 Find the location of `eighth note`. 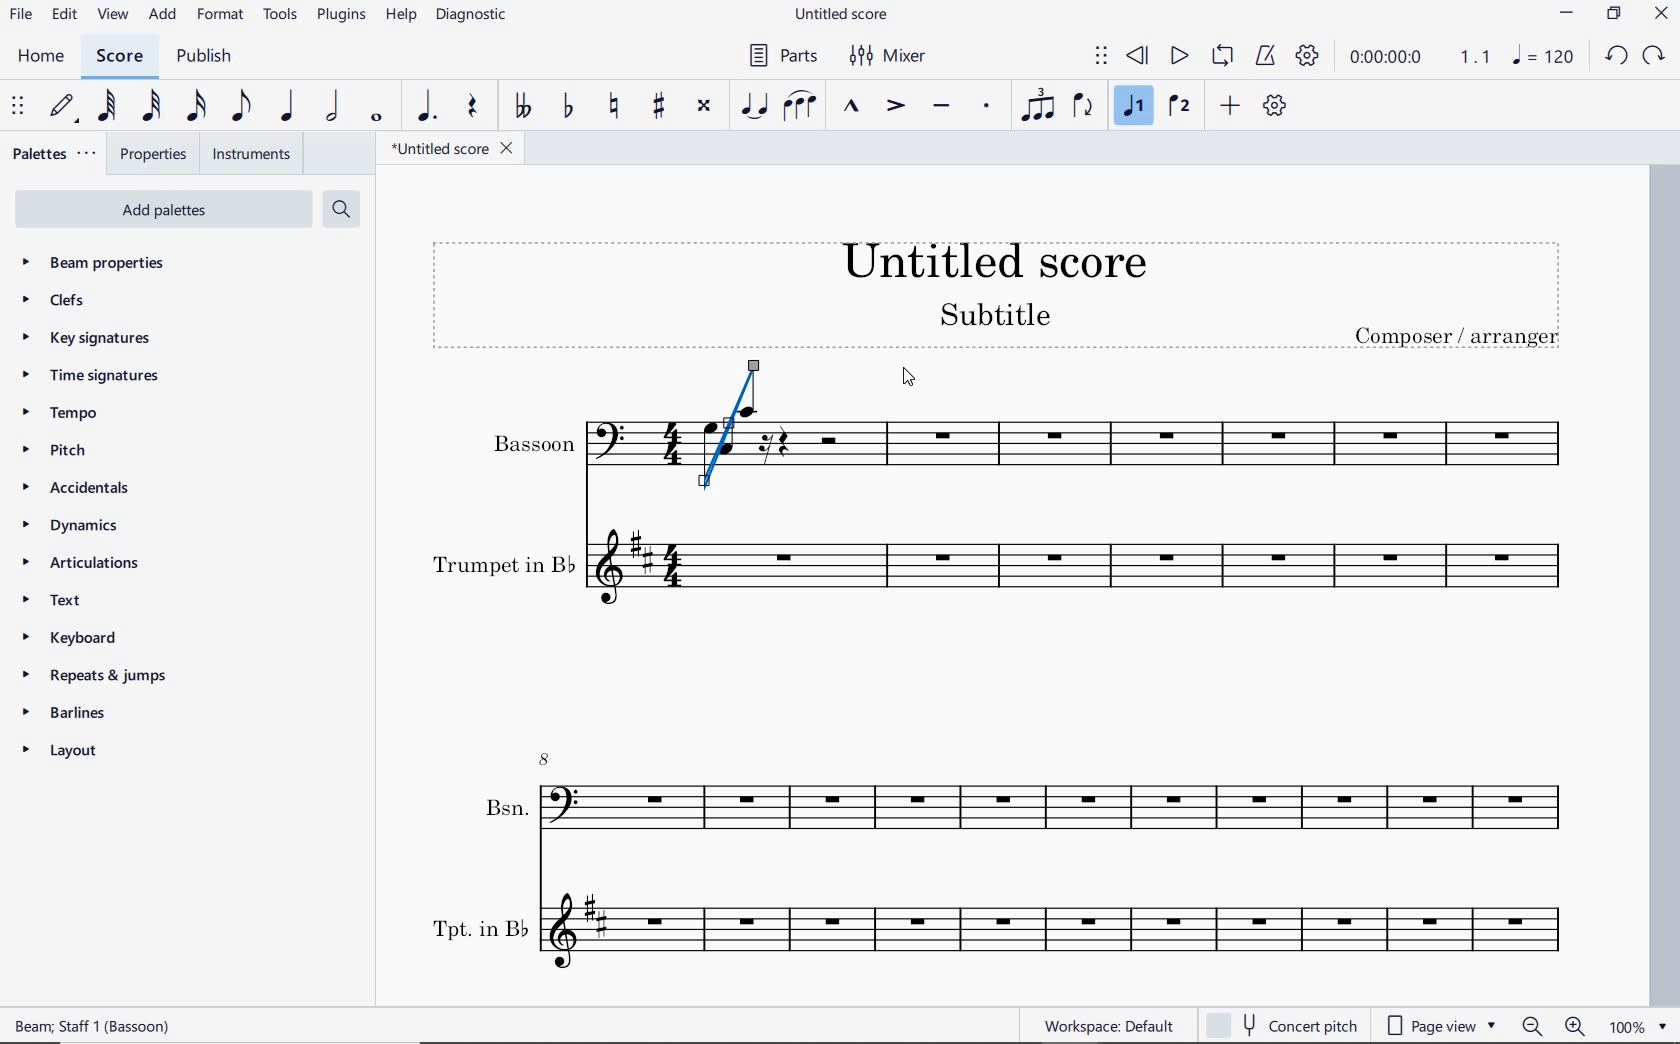

eighth note is located at coordinates (242, 106).